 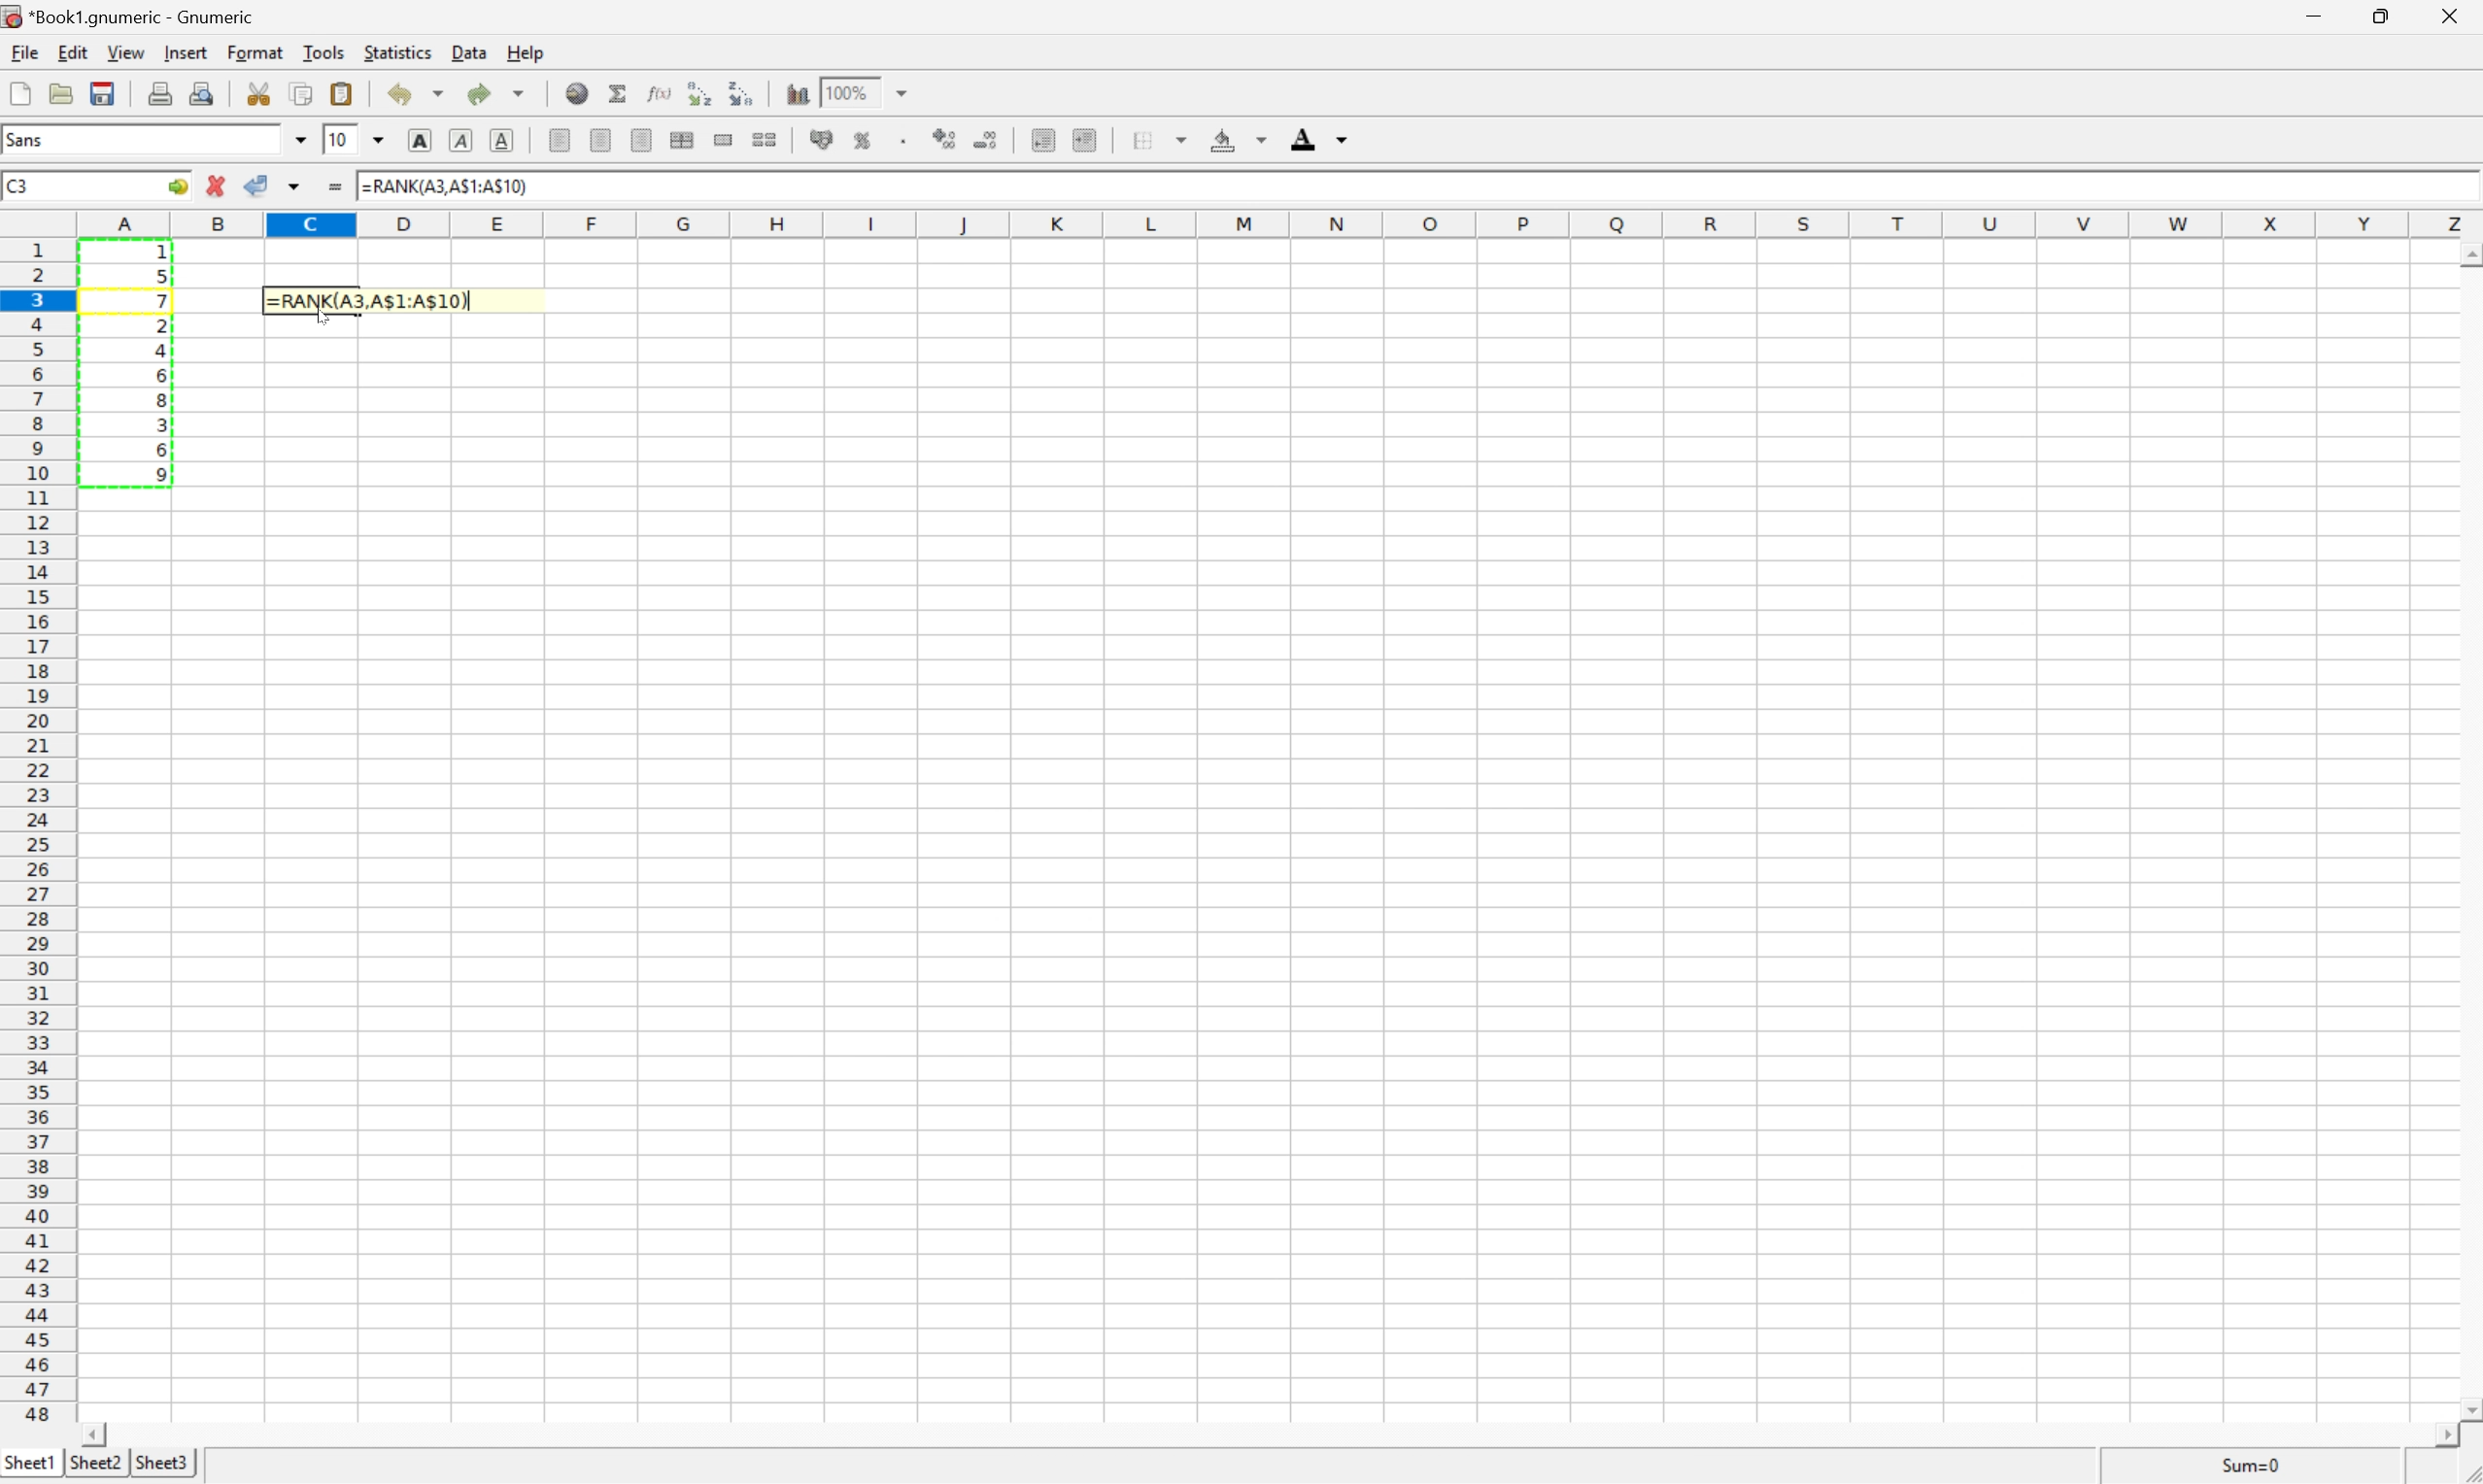 I want to click on data, so click(x=469, y=52).